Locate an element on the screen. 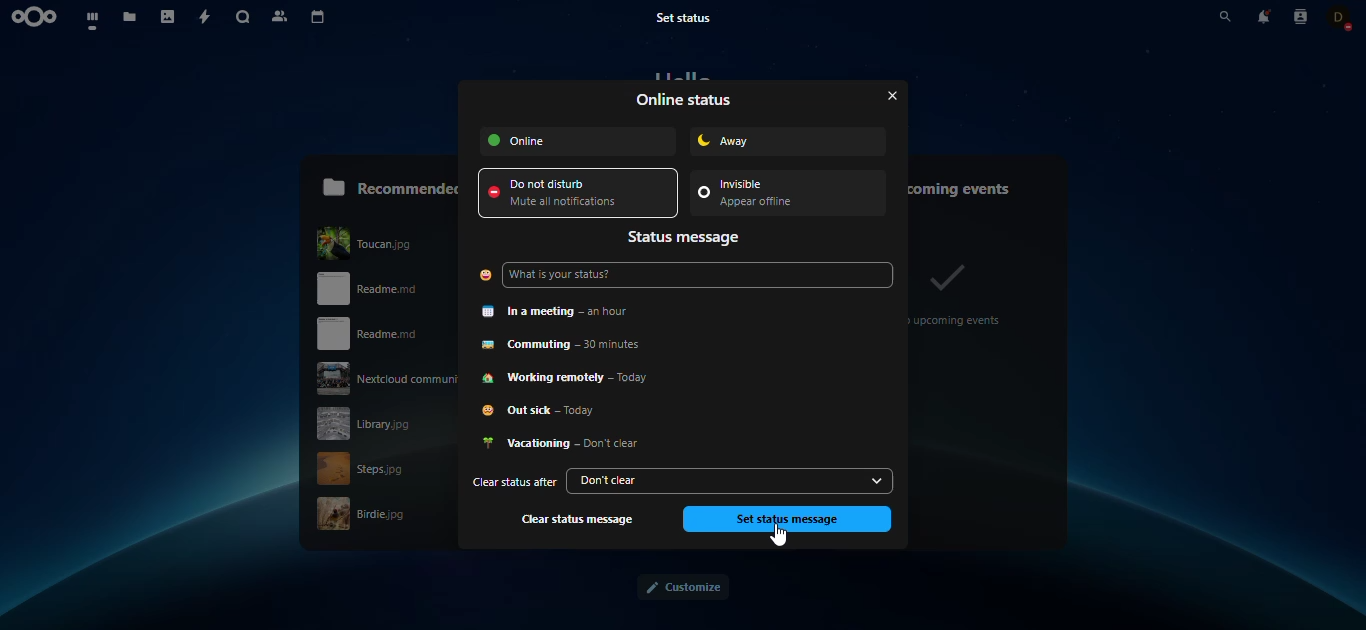 This screenshot has width=1366, height=630. hello is located at coordinates (683, 75).